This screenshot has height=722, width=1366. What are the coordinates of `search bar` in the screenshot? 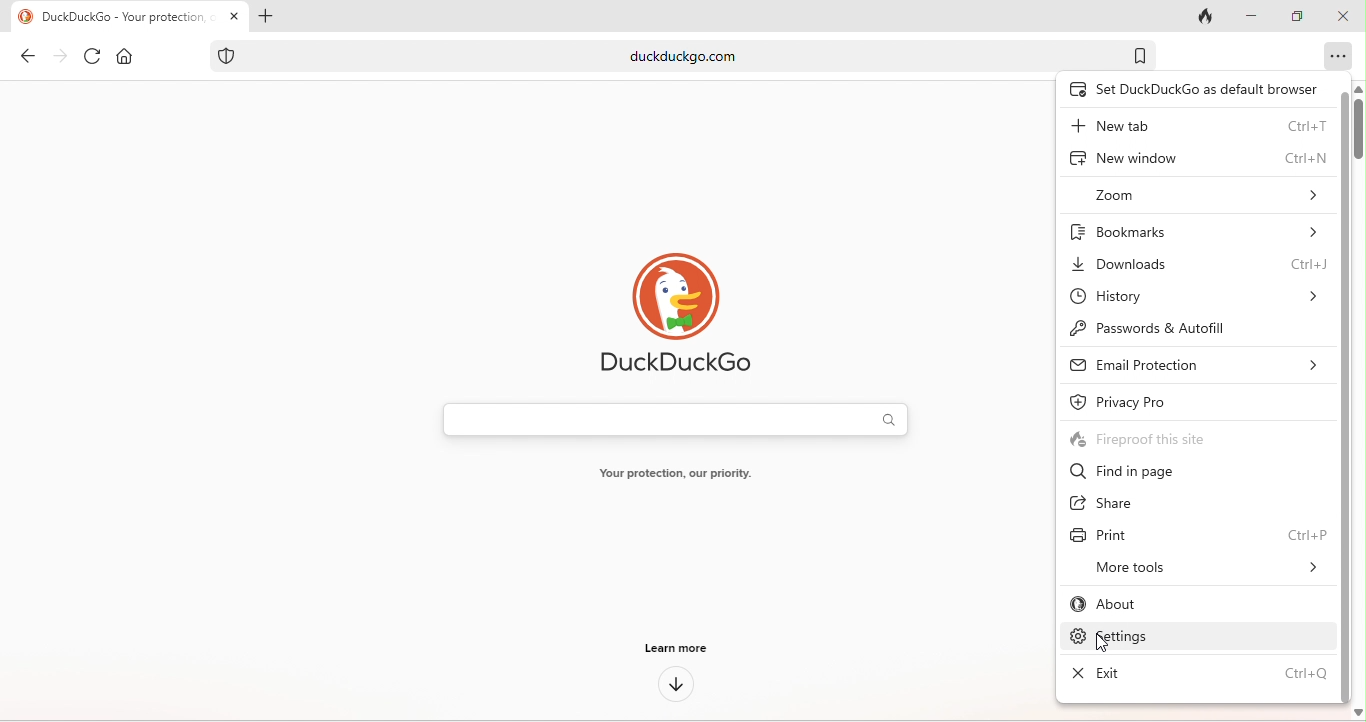 It's located at (679, 418).